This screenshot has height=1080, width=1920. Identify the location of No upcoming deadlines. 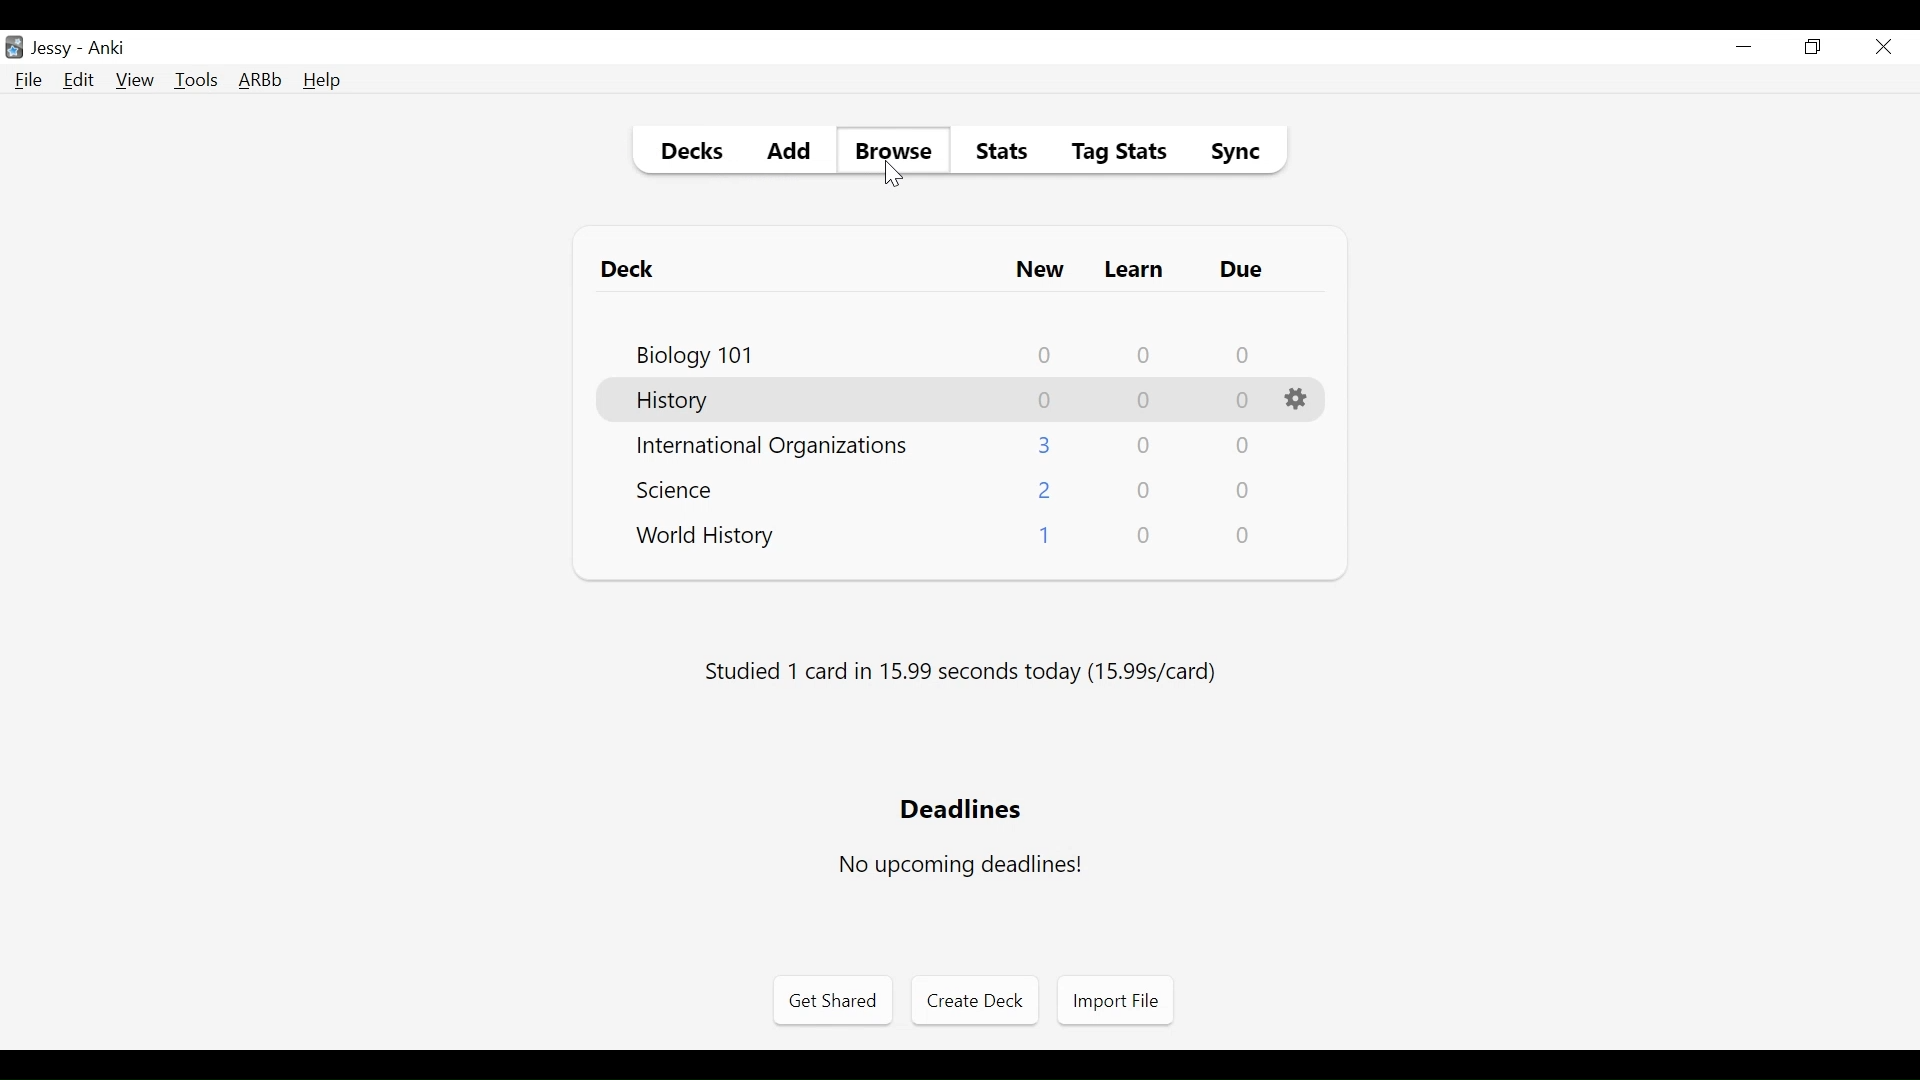
(963, 867).